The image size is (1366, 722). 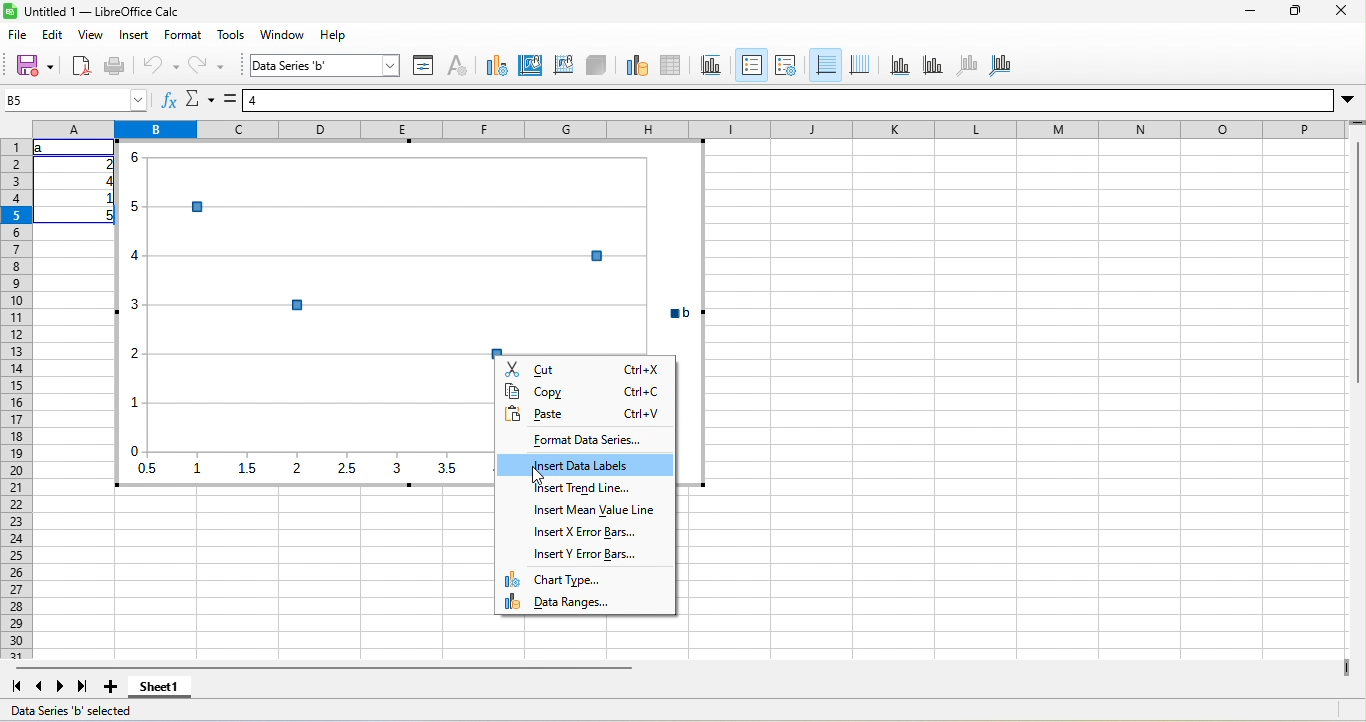 I want to click on chart wall, so click(x=564, y=67).